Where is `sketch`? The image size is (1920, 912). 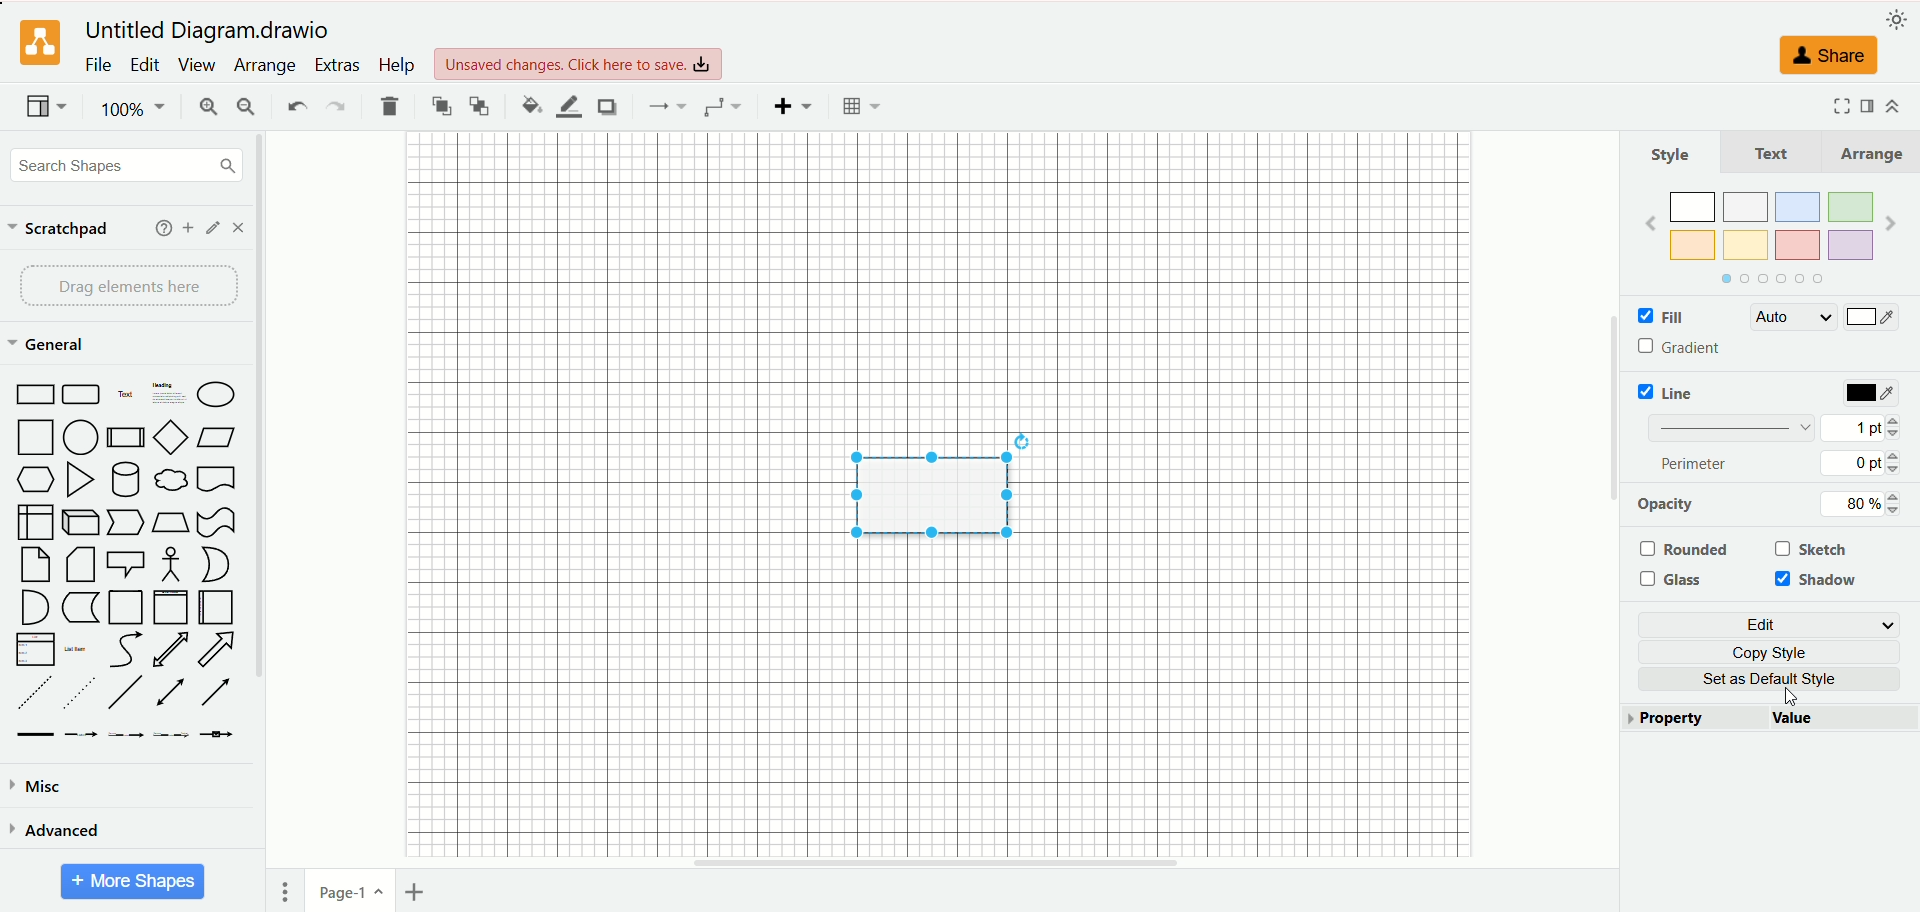
sketch is located at coordinates (1814, 548).